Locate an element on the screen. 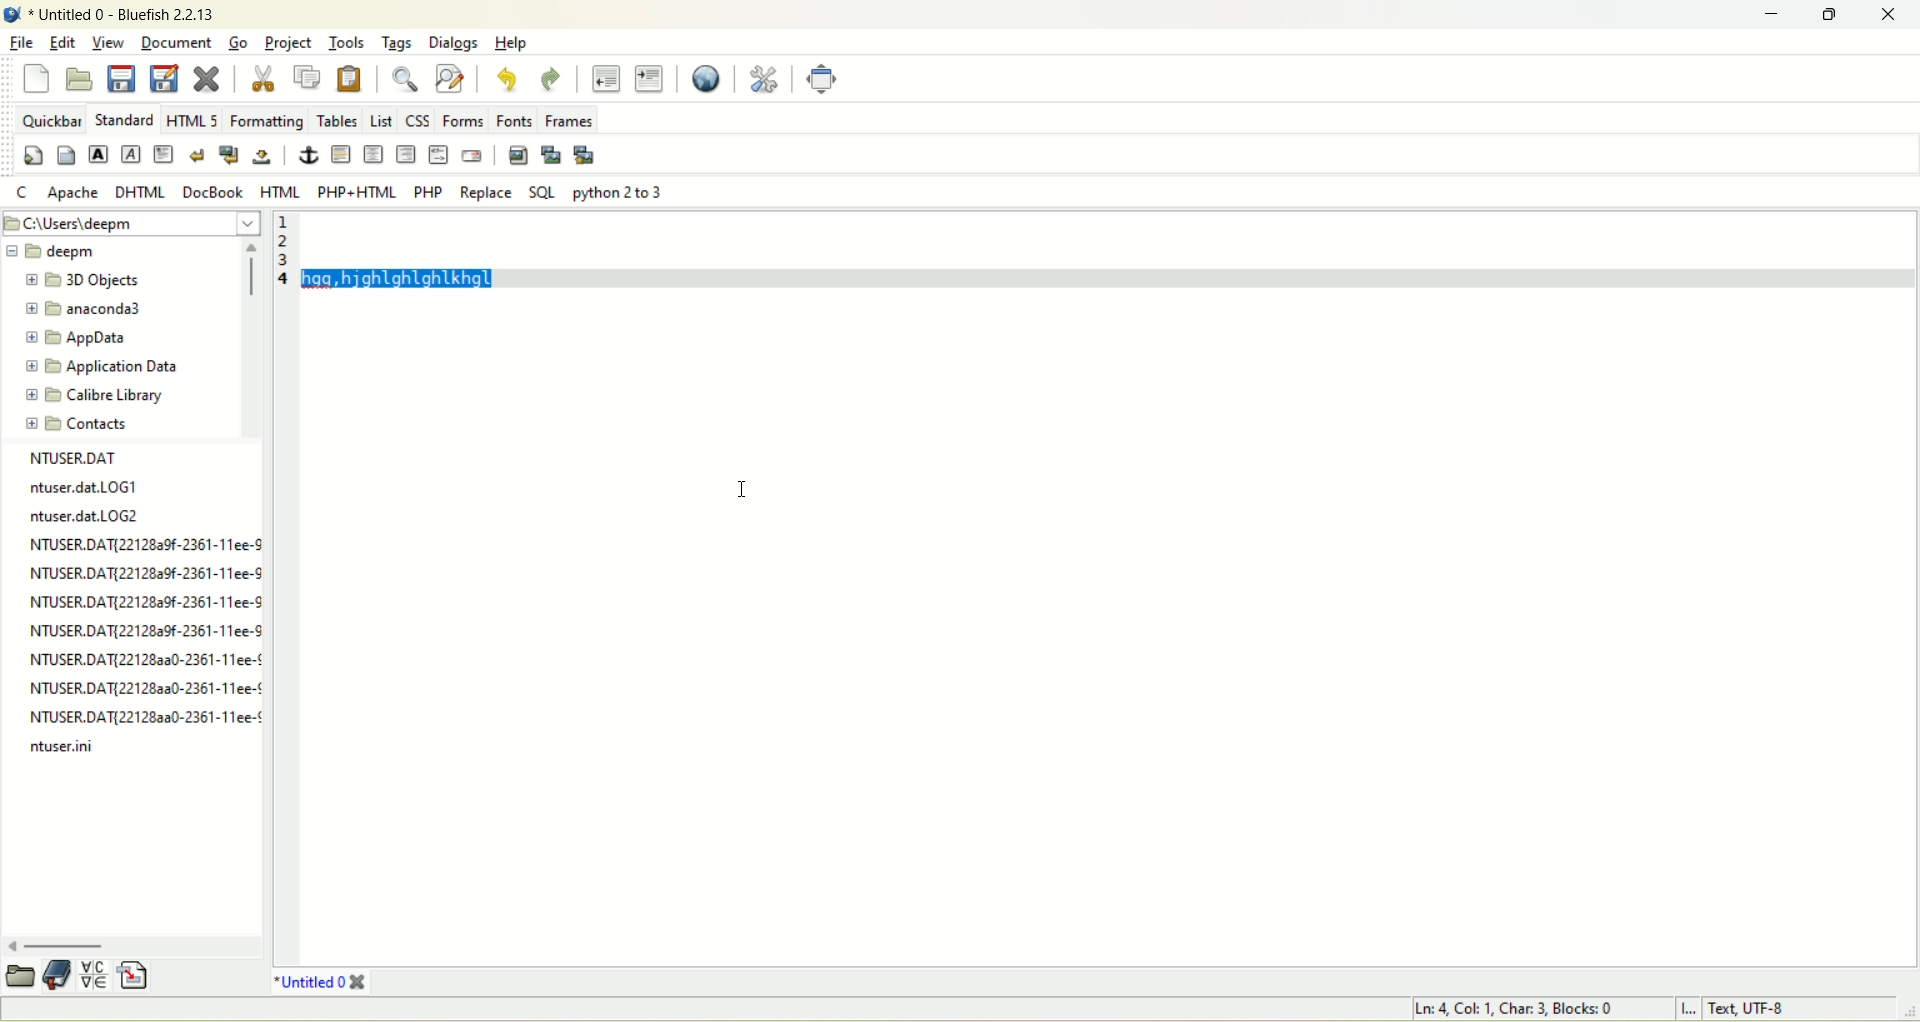 The height and width of the screenshot is (1022, 1920). folder name is located at coordinates (108, 366).